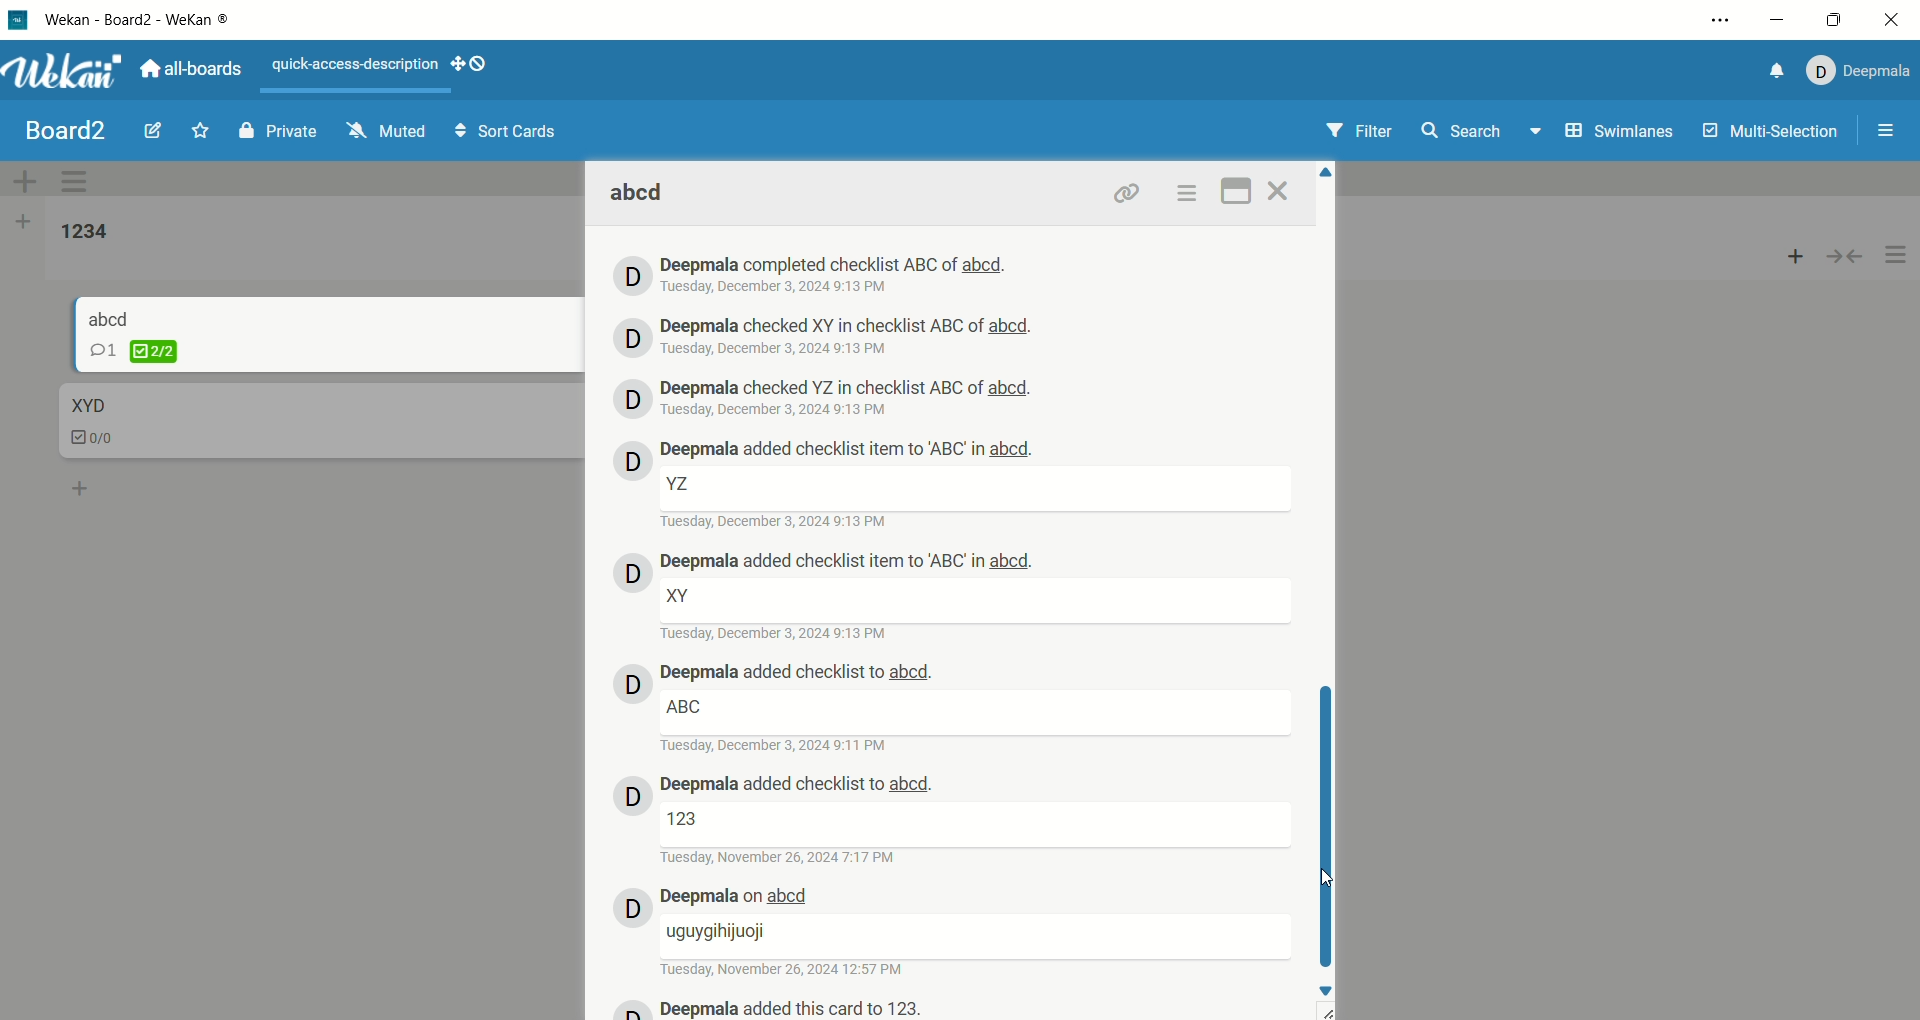 This screenshot has height=1020, width=1920. I want to click on minimize, so click(1778, 21).